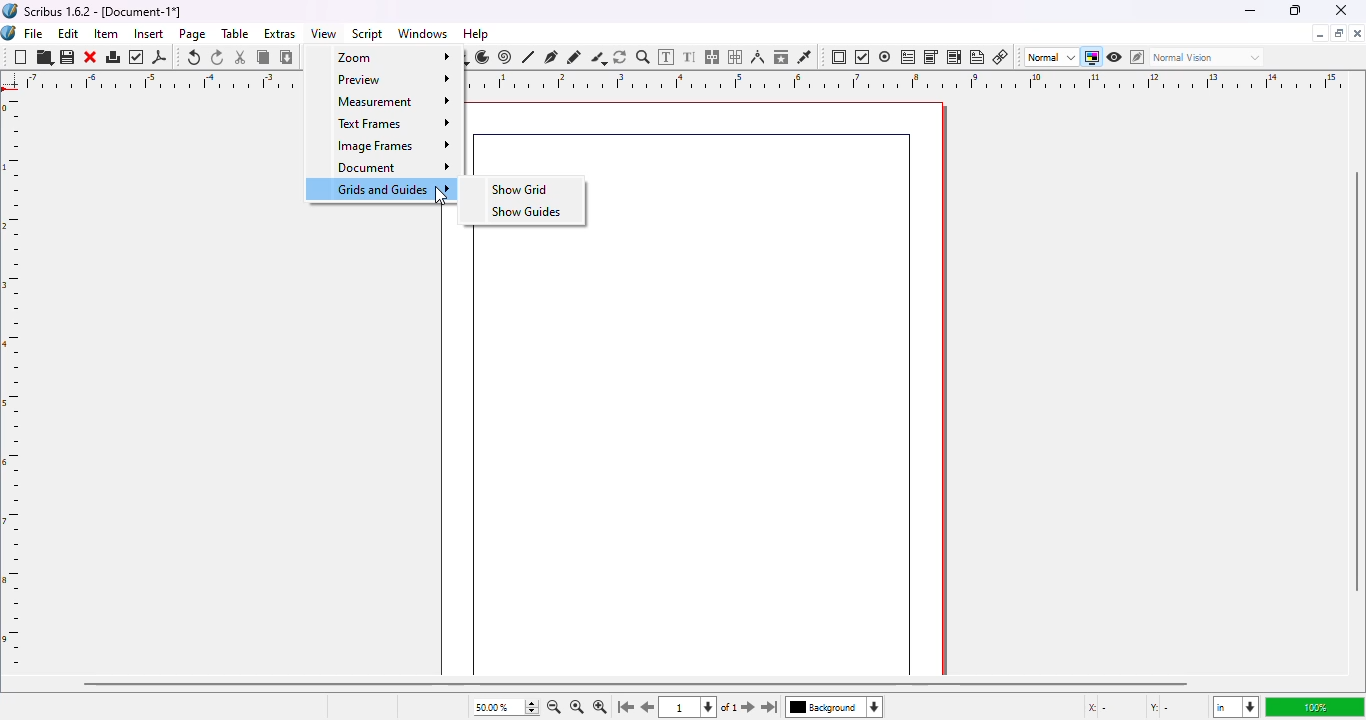  What do you see at coordinates (476, 34) in the screenshot?
I see `help` at bounding box center [476, 34].